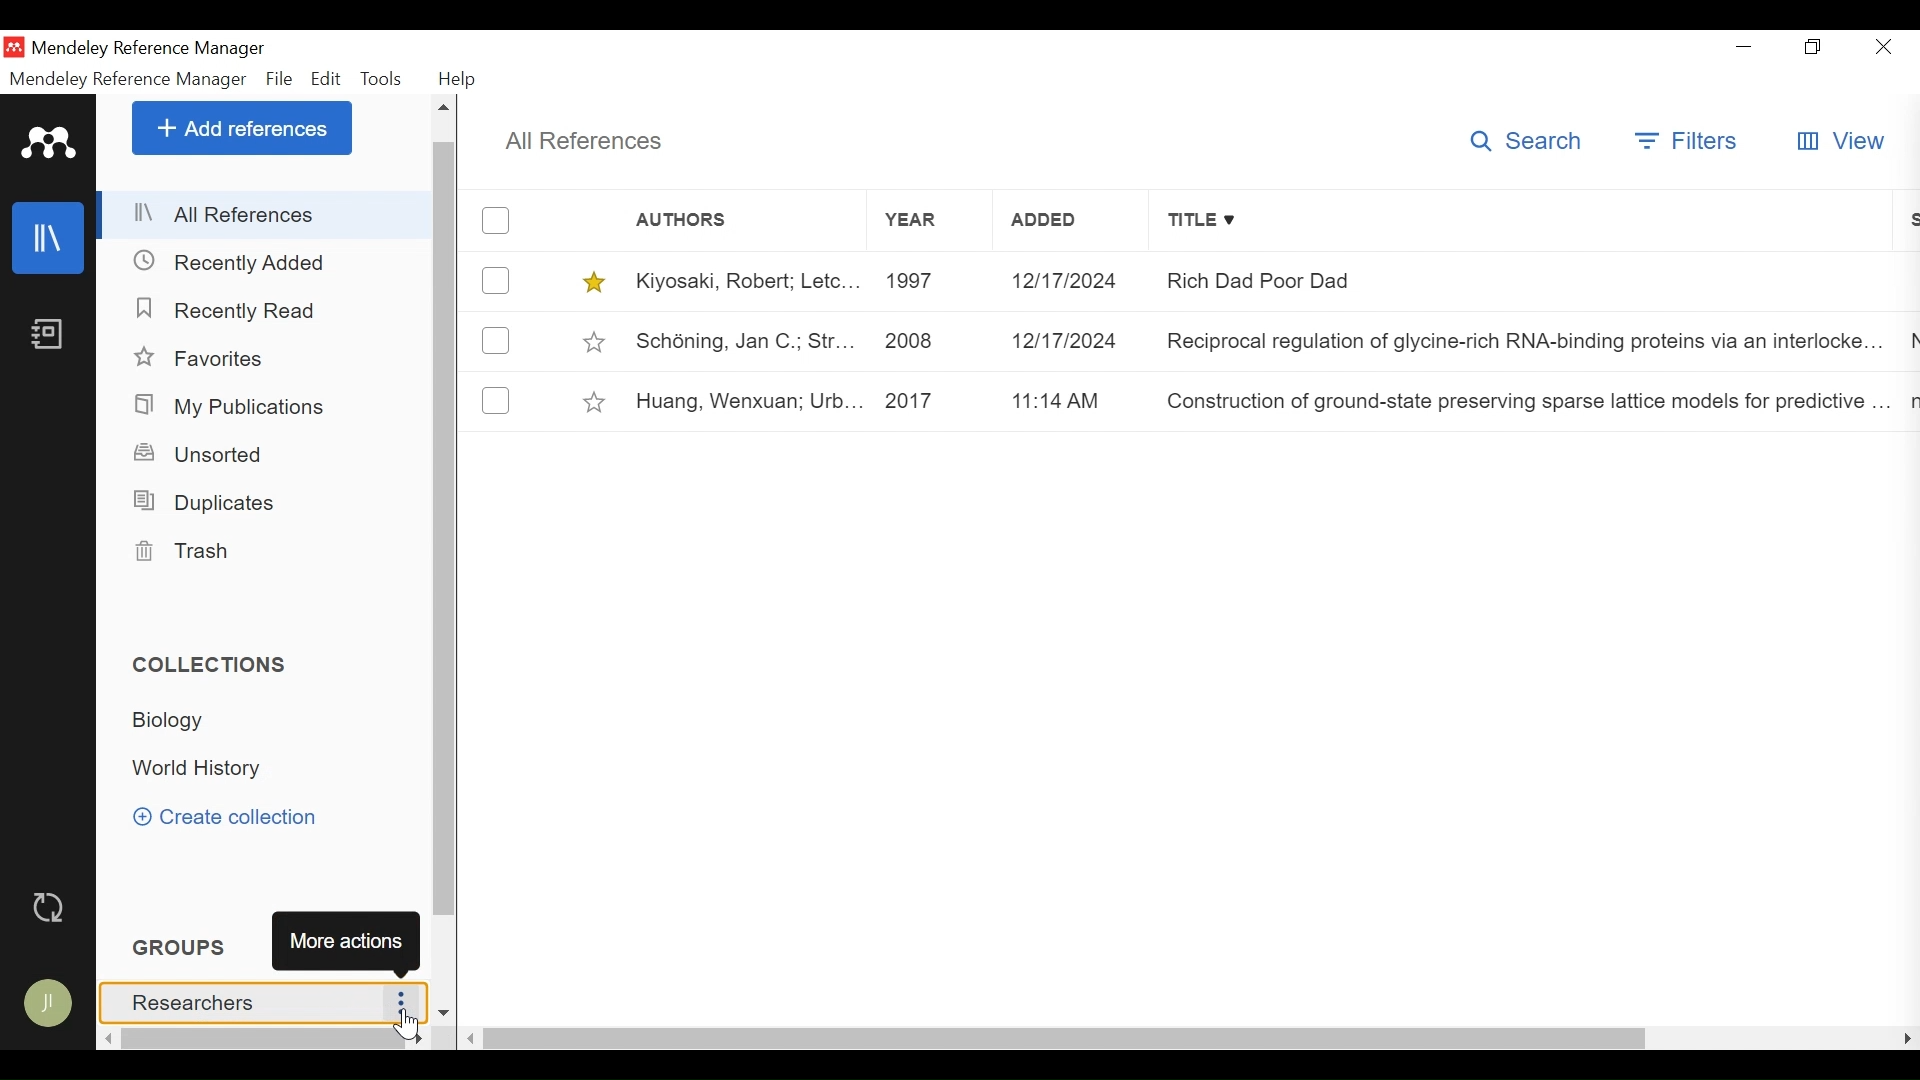 This screenshot has width=1920, height=1080. I want to click on Rich Dad Poor Dad, so click(1527, 280).